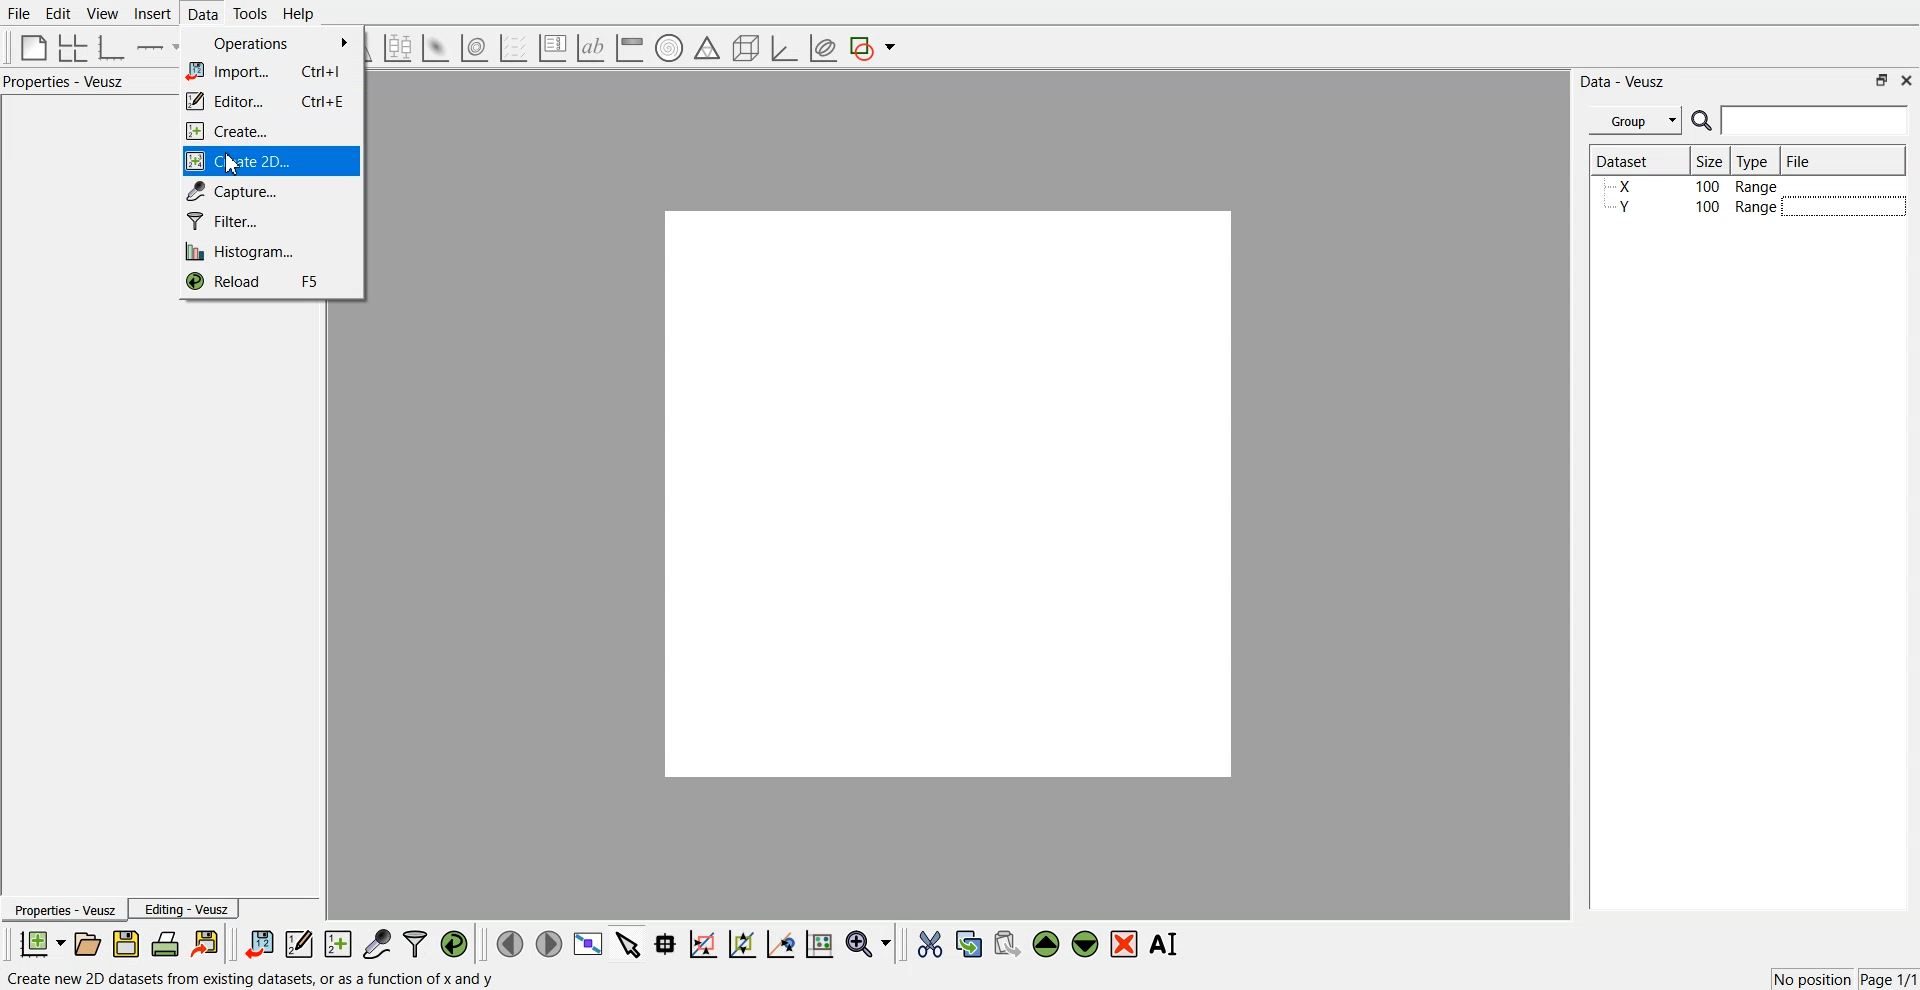  I want to click on Data, so click(204, 14).